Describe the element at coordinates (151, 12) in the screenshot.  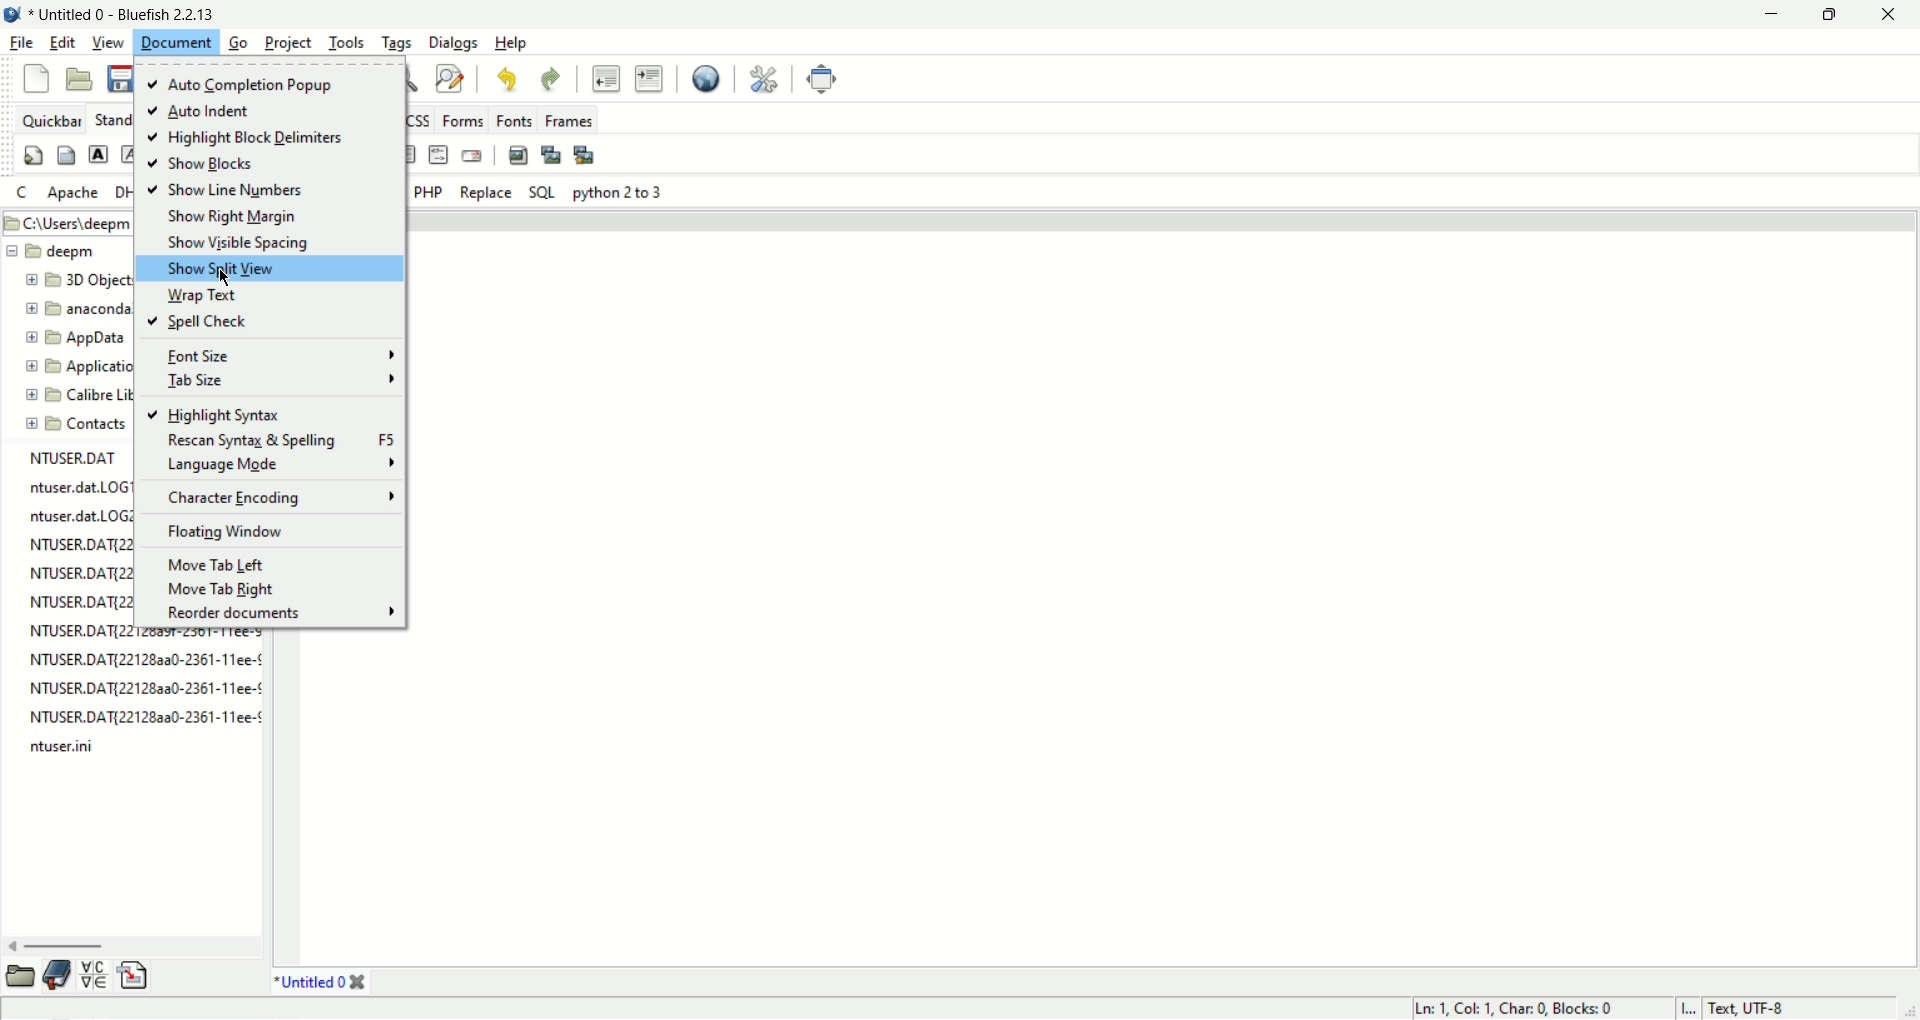
I see `Untitled 0- Bluefish 2.2.13` at that location.